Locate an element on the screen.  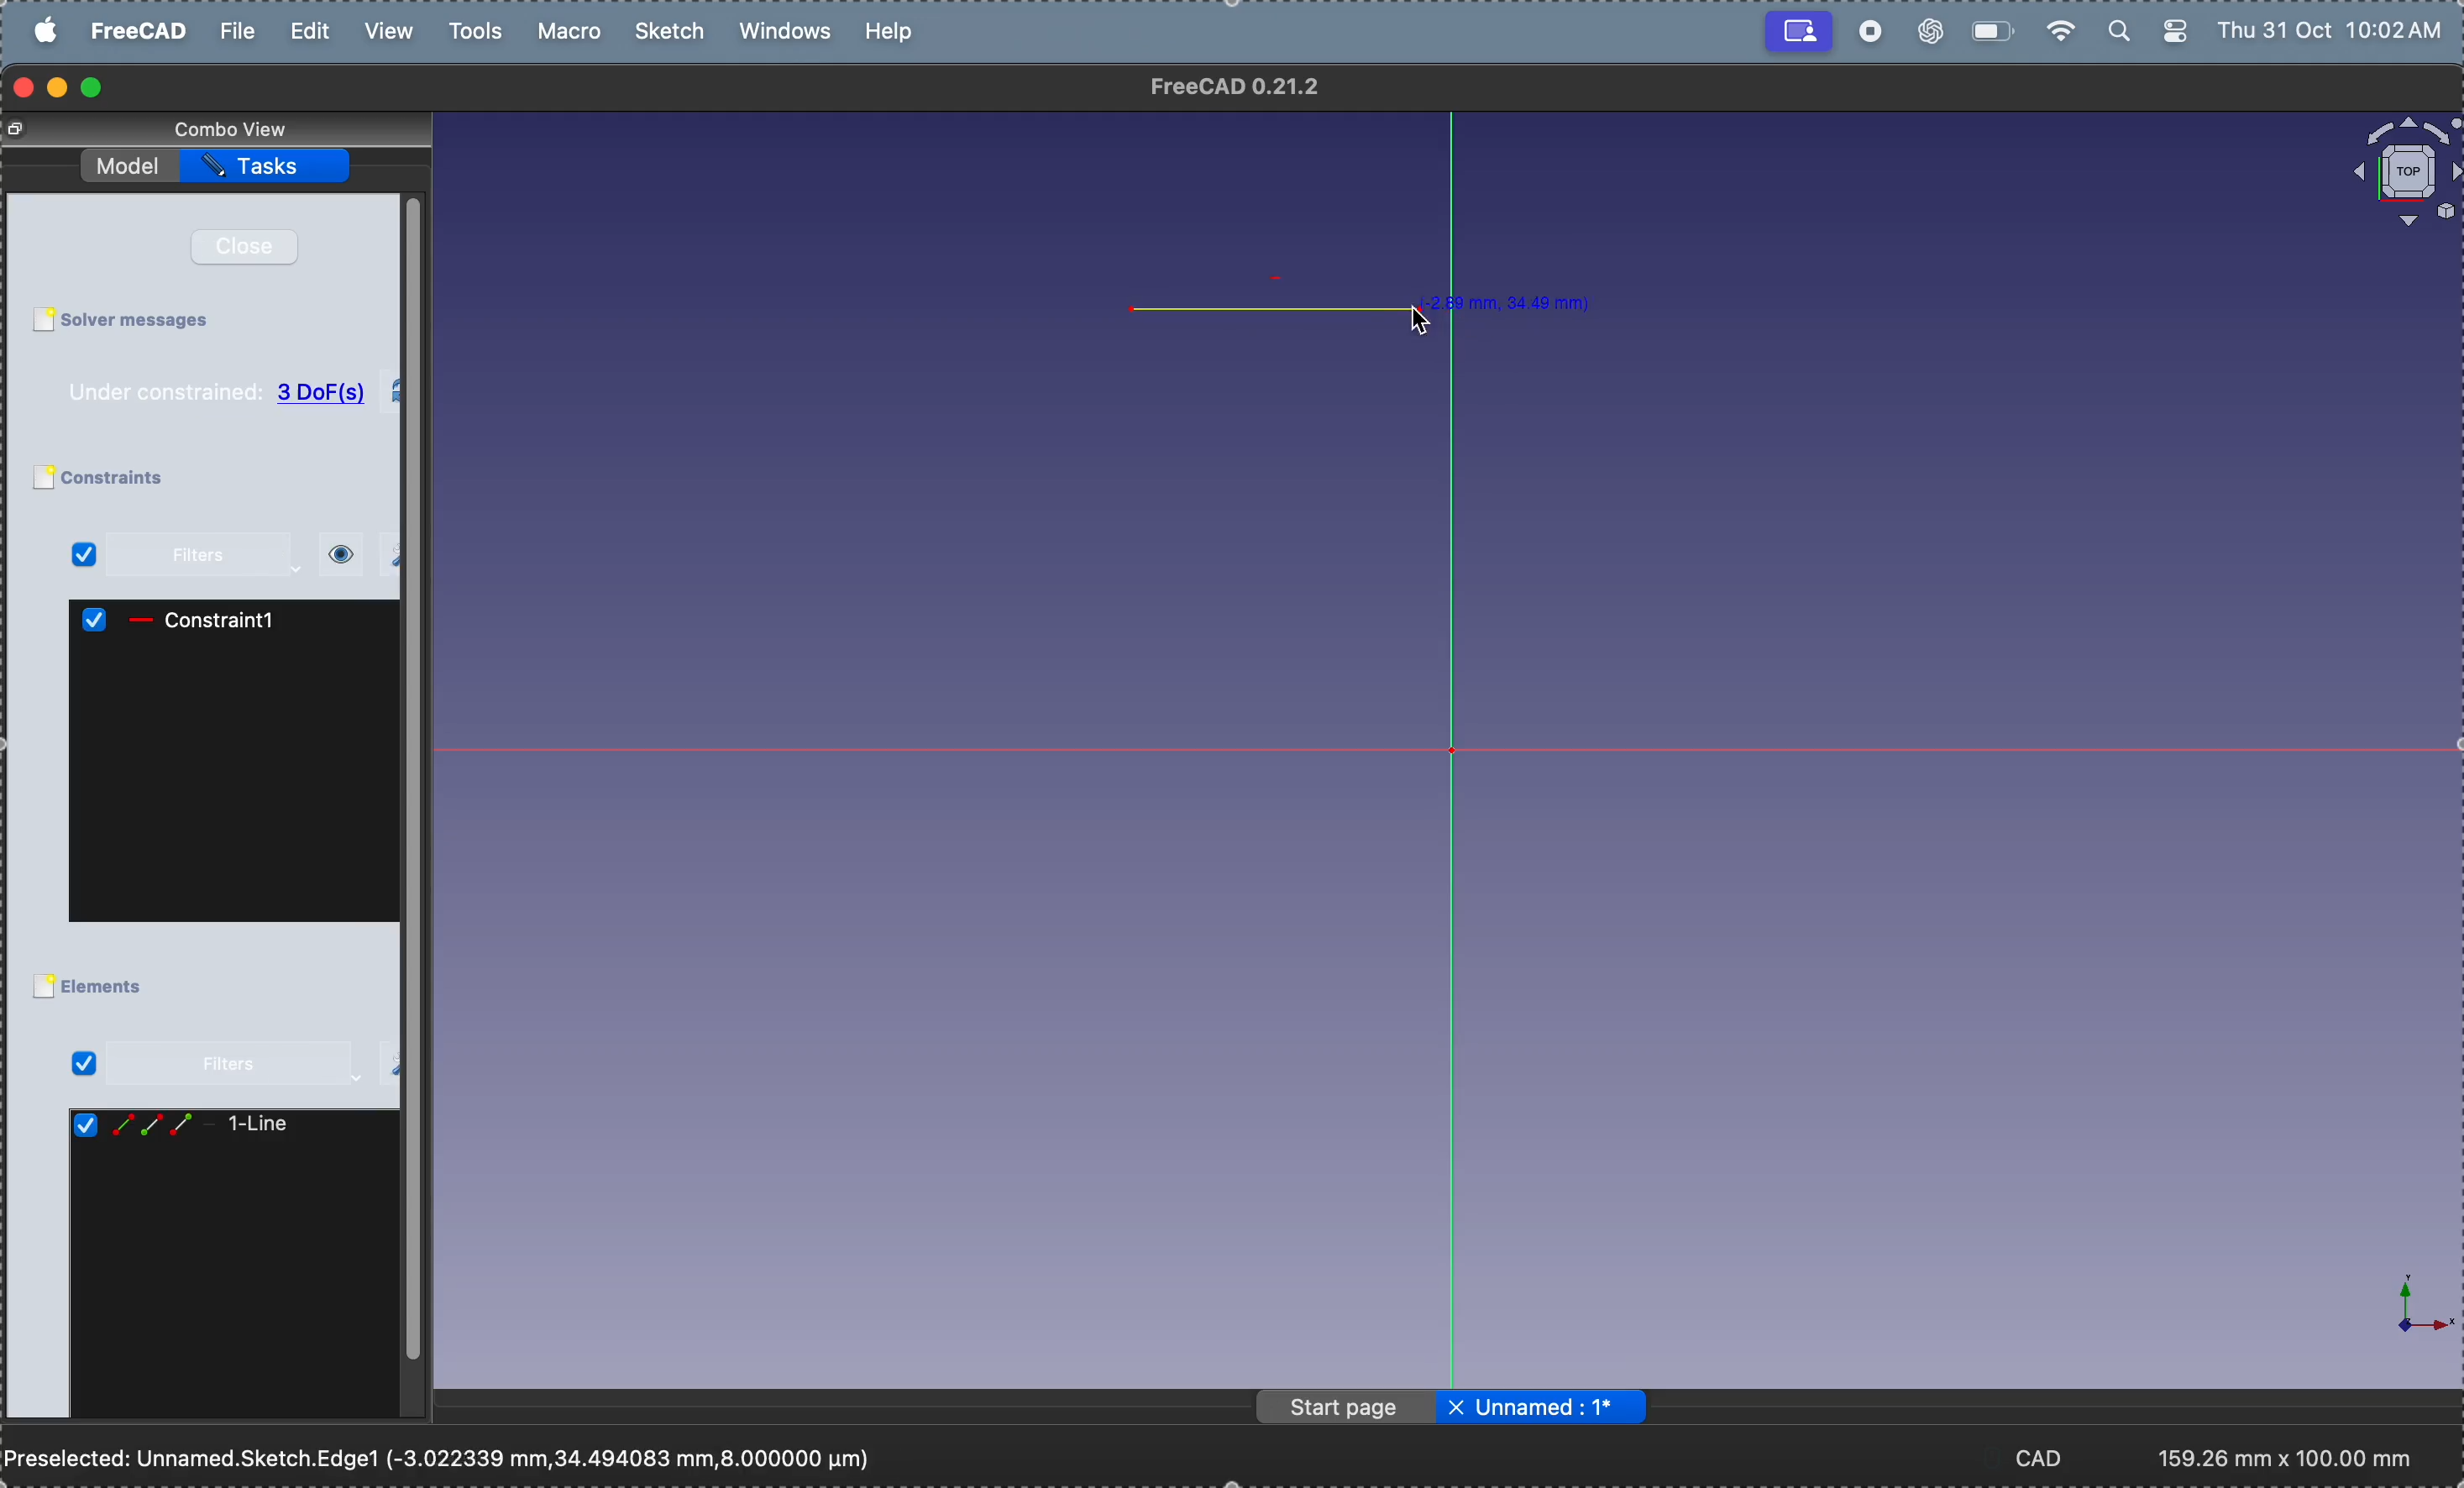
line is located at coordinates (262, 1126).